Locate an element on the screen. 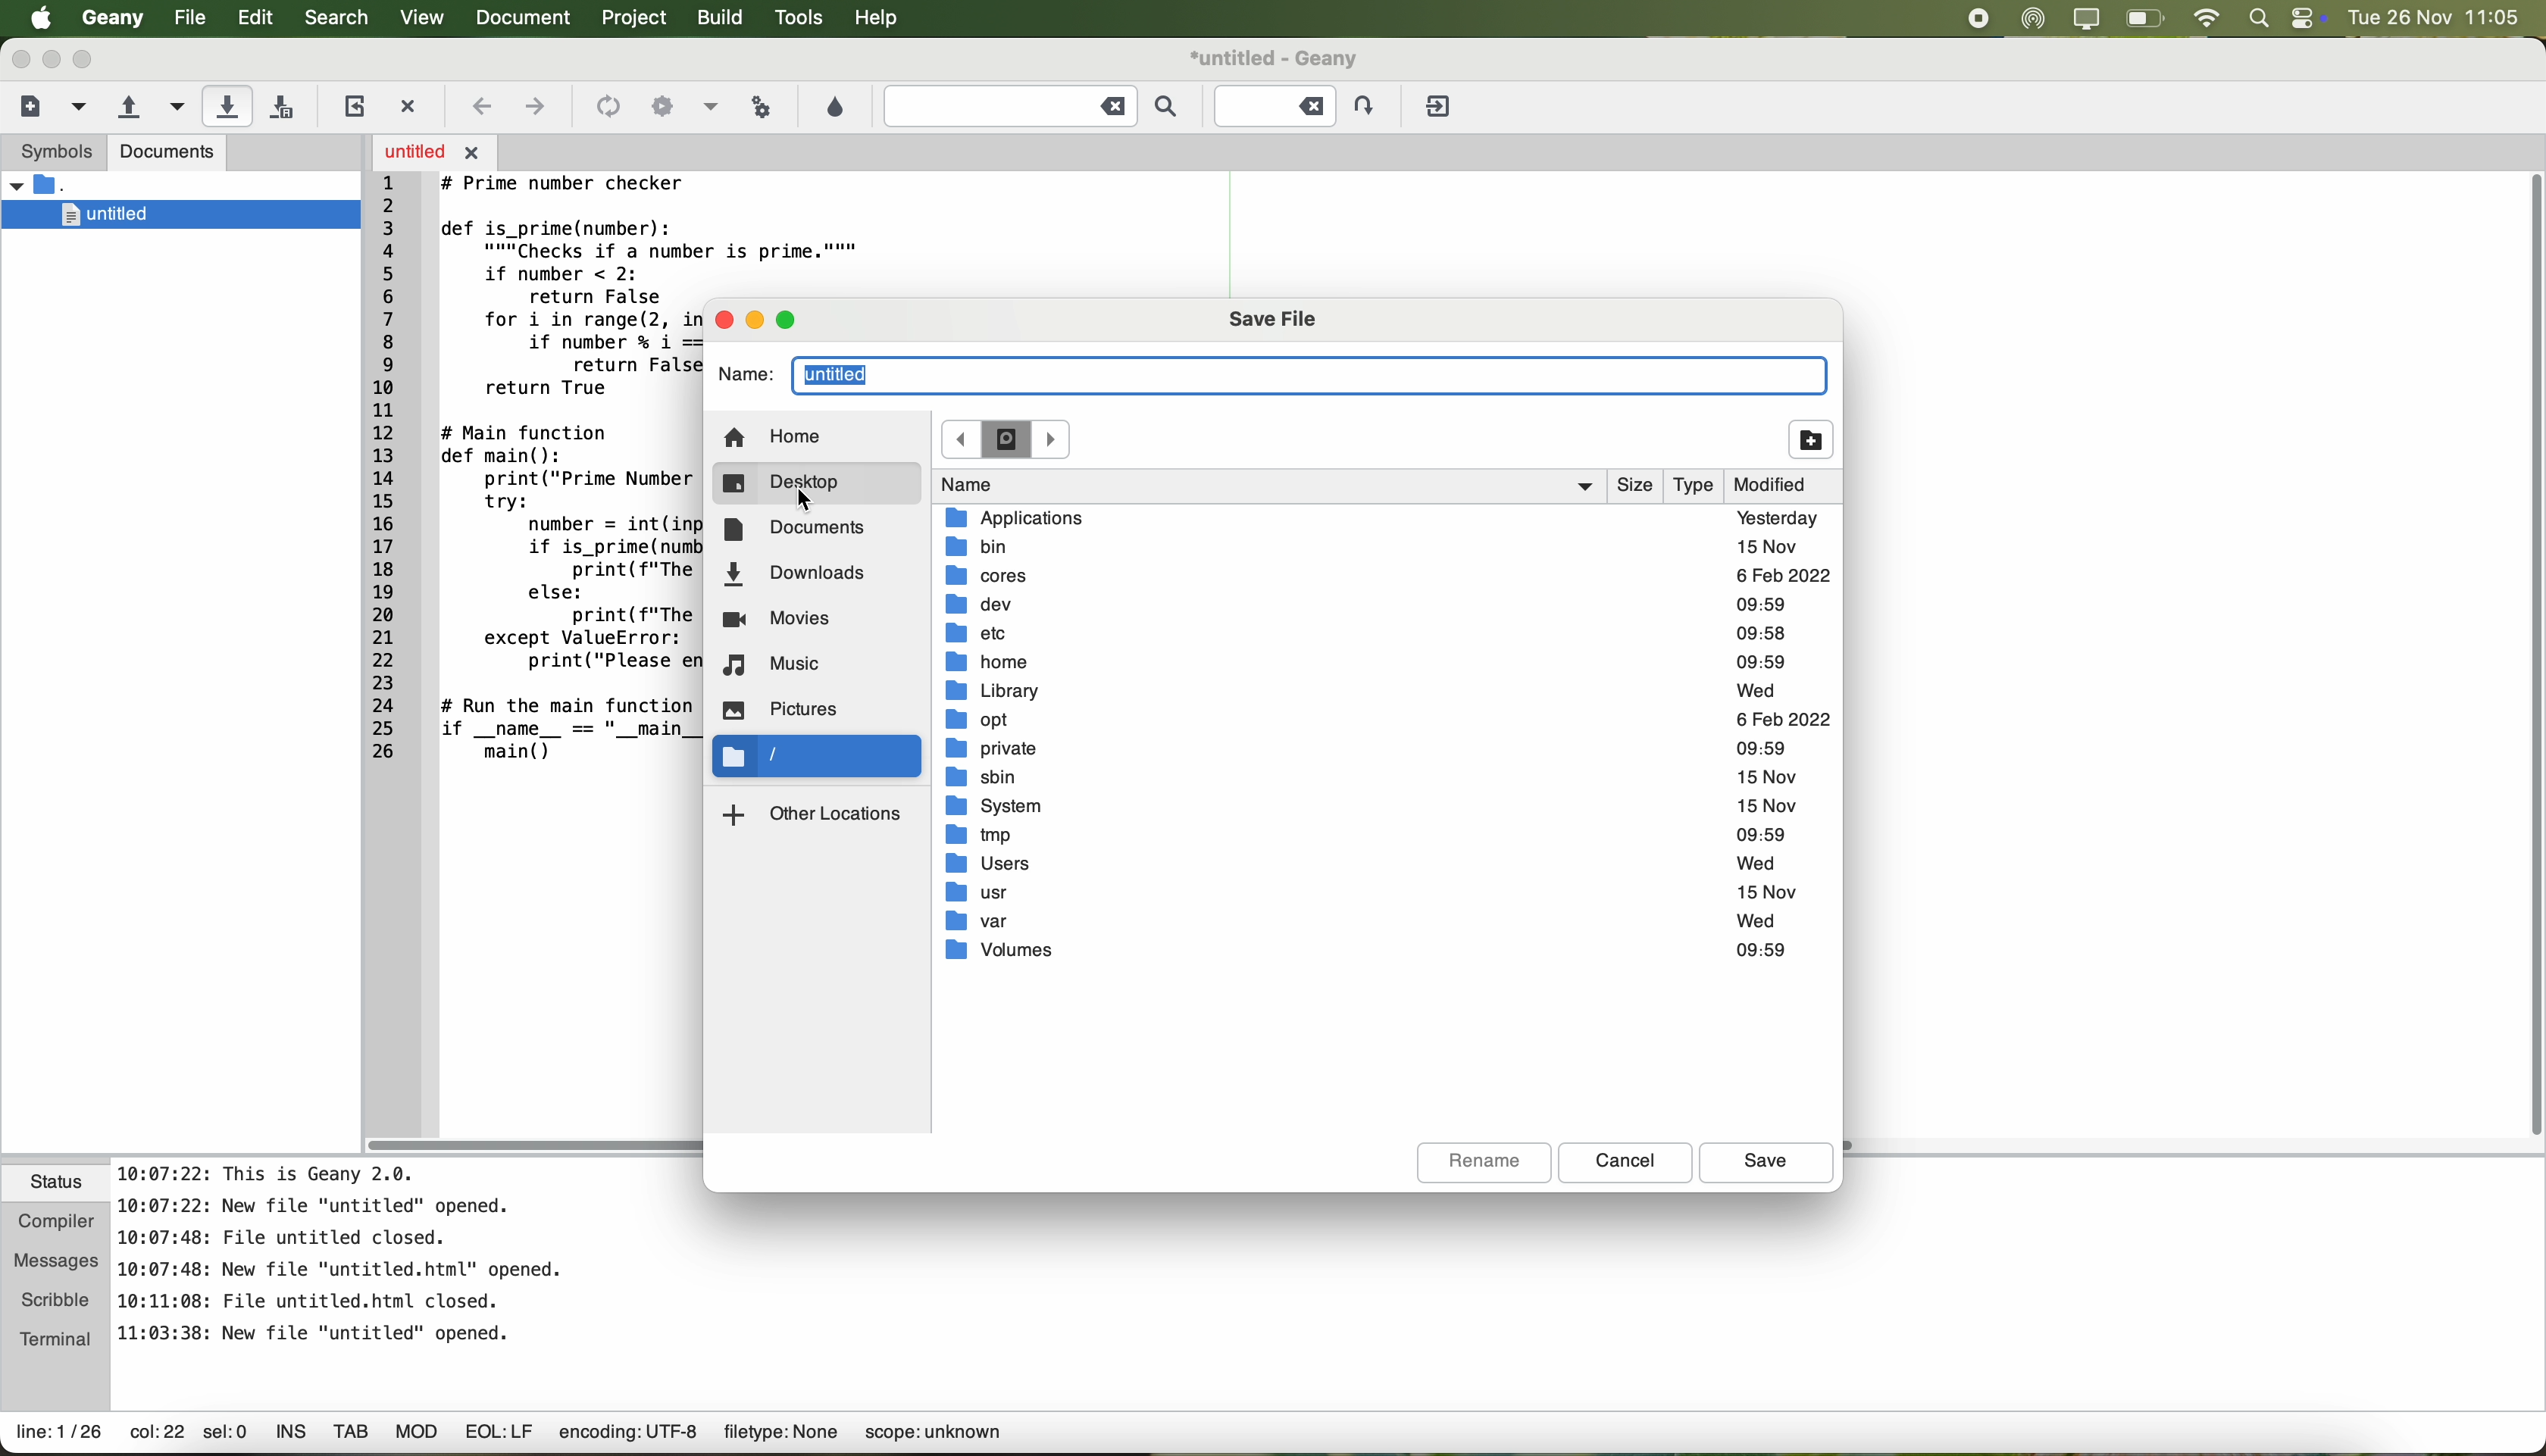 The width and height of the screenshot is (2546, 1456). open a recent file is located at coordinates (173, 107).